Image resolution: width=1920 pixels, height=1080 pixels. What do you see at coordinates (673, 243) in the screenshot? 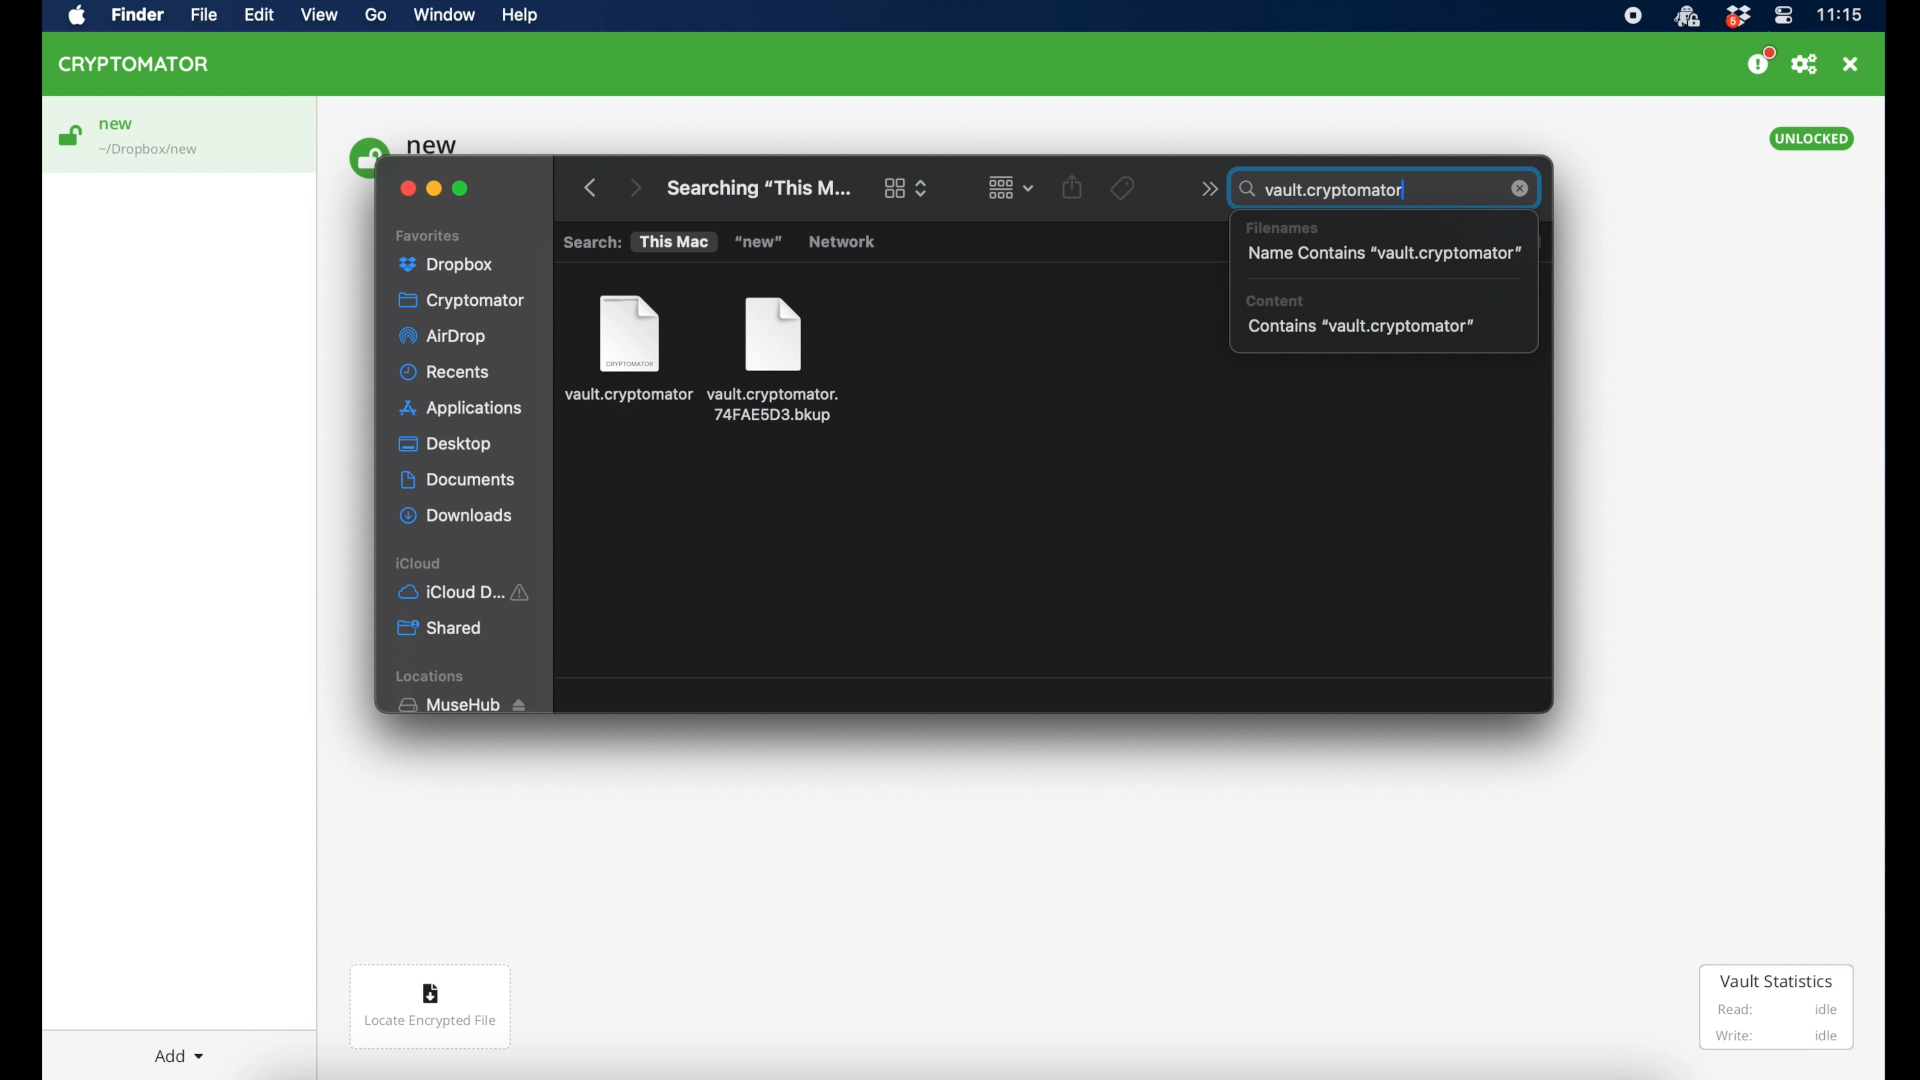
I see `this mac` at bounding box center [673, 243].